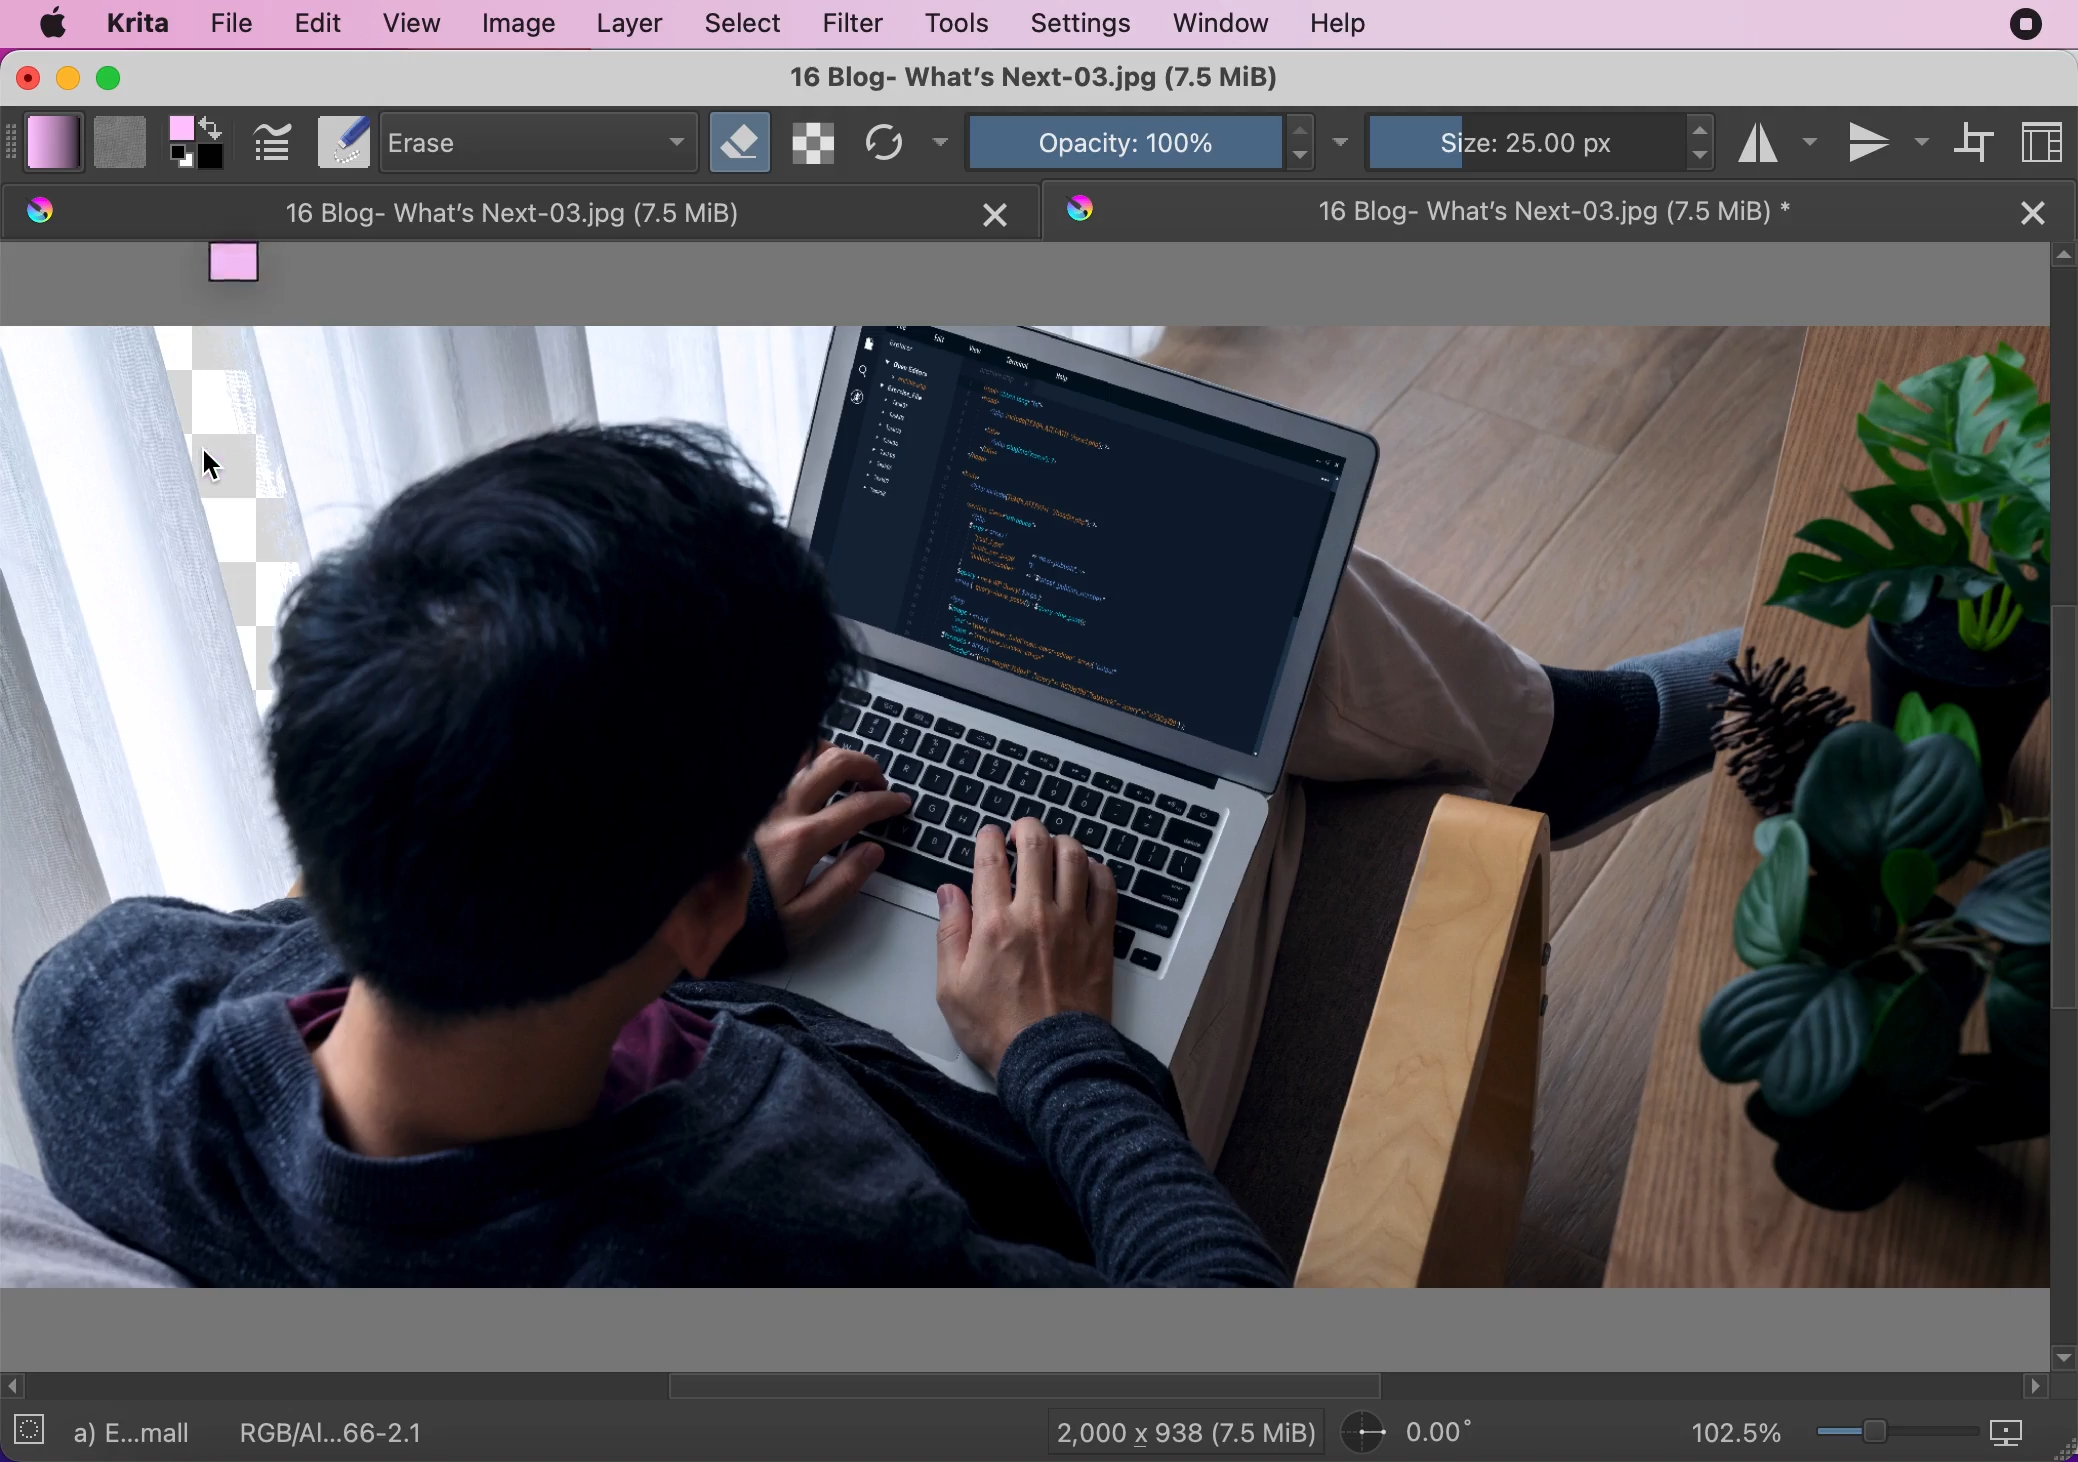 The width and height of the screenshot is (2078, 1462). What do you see at coordinates (53, 23) in the screenshot?
I see `mac logo` at bounding box center [53, 23].